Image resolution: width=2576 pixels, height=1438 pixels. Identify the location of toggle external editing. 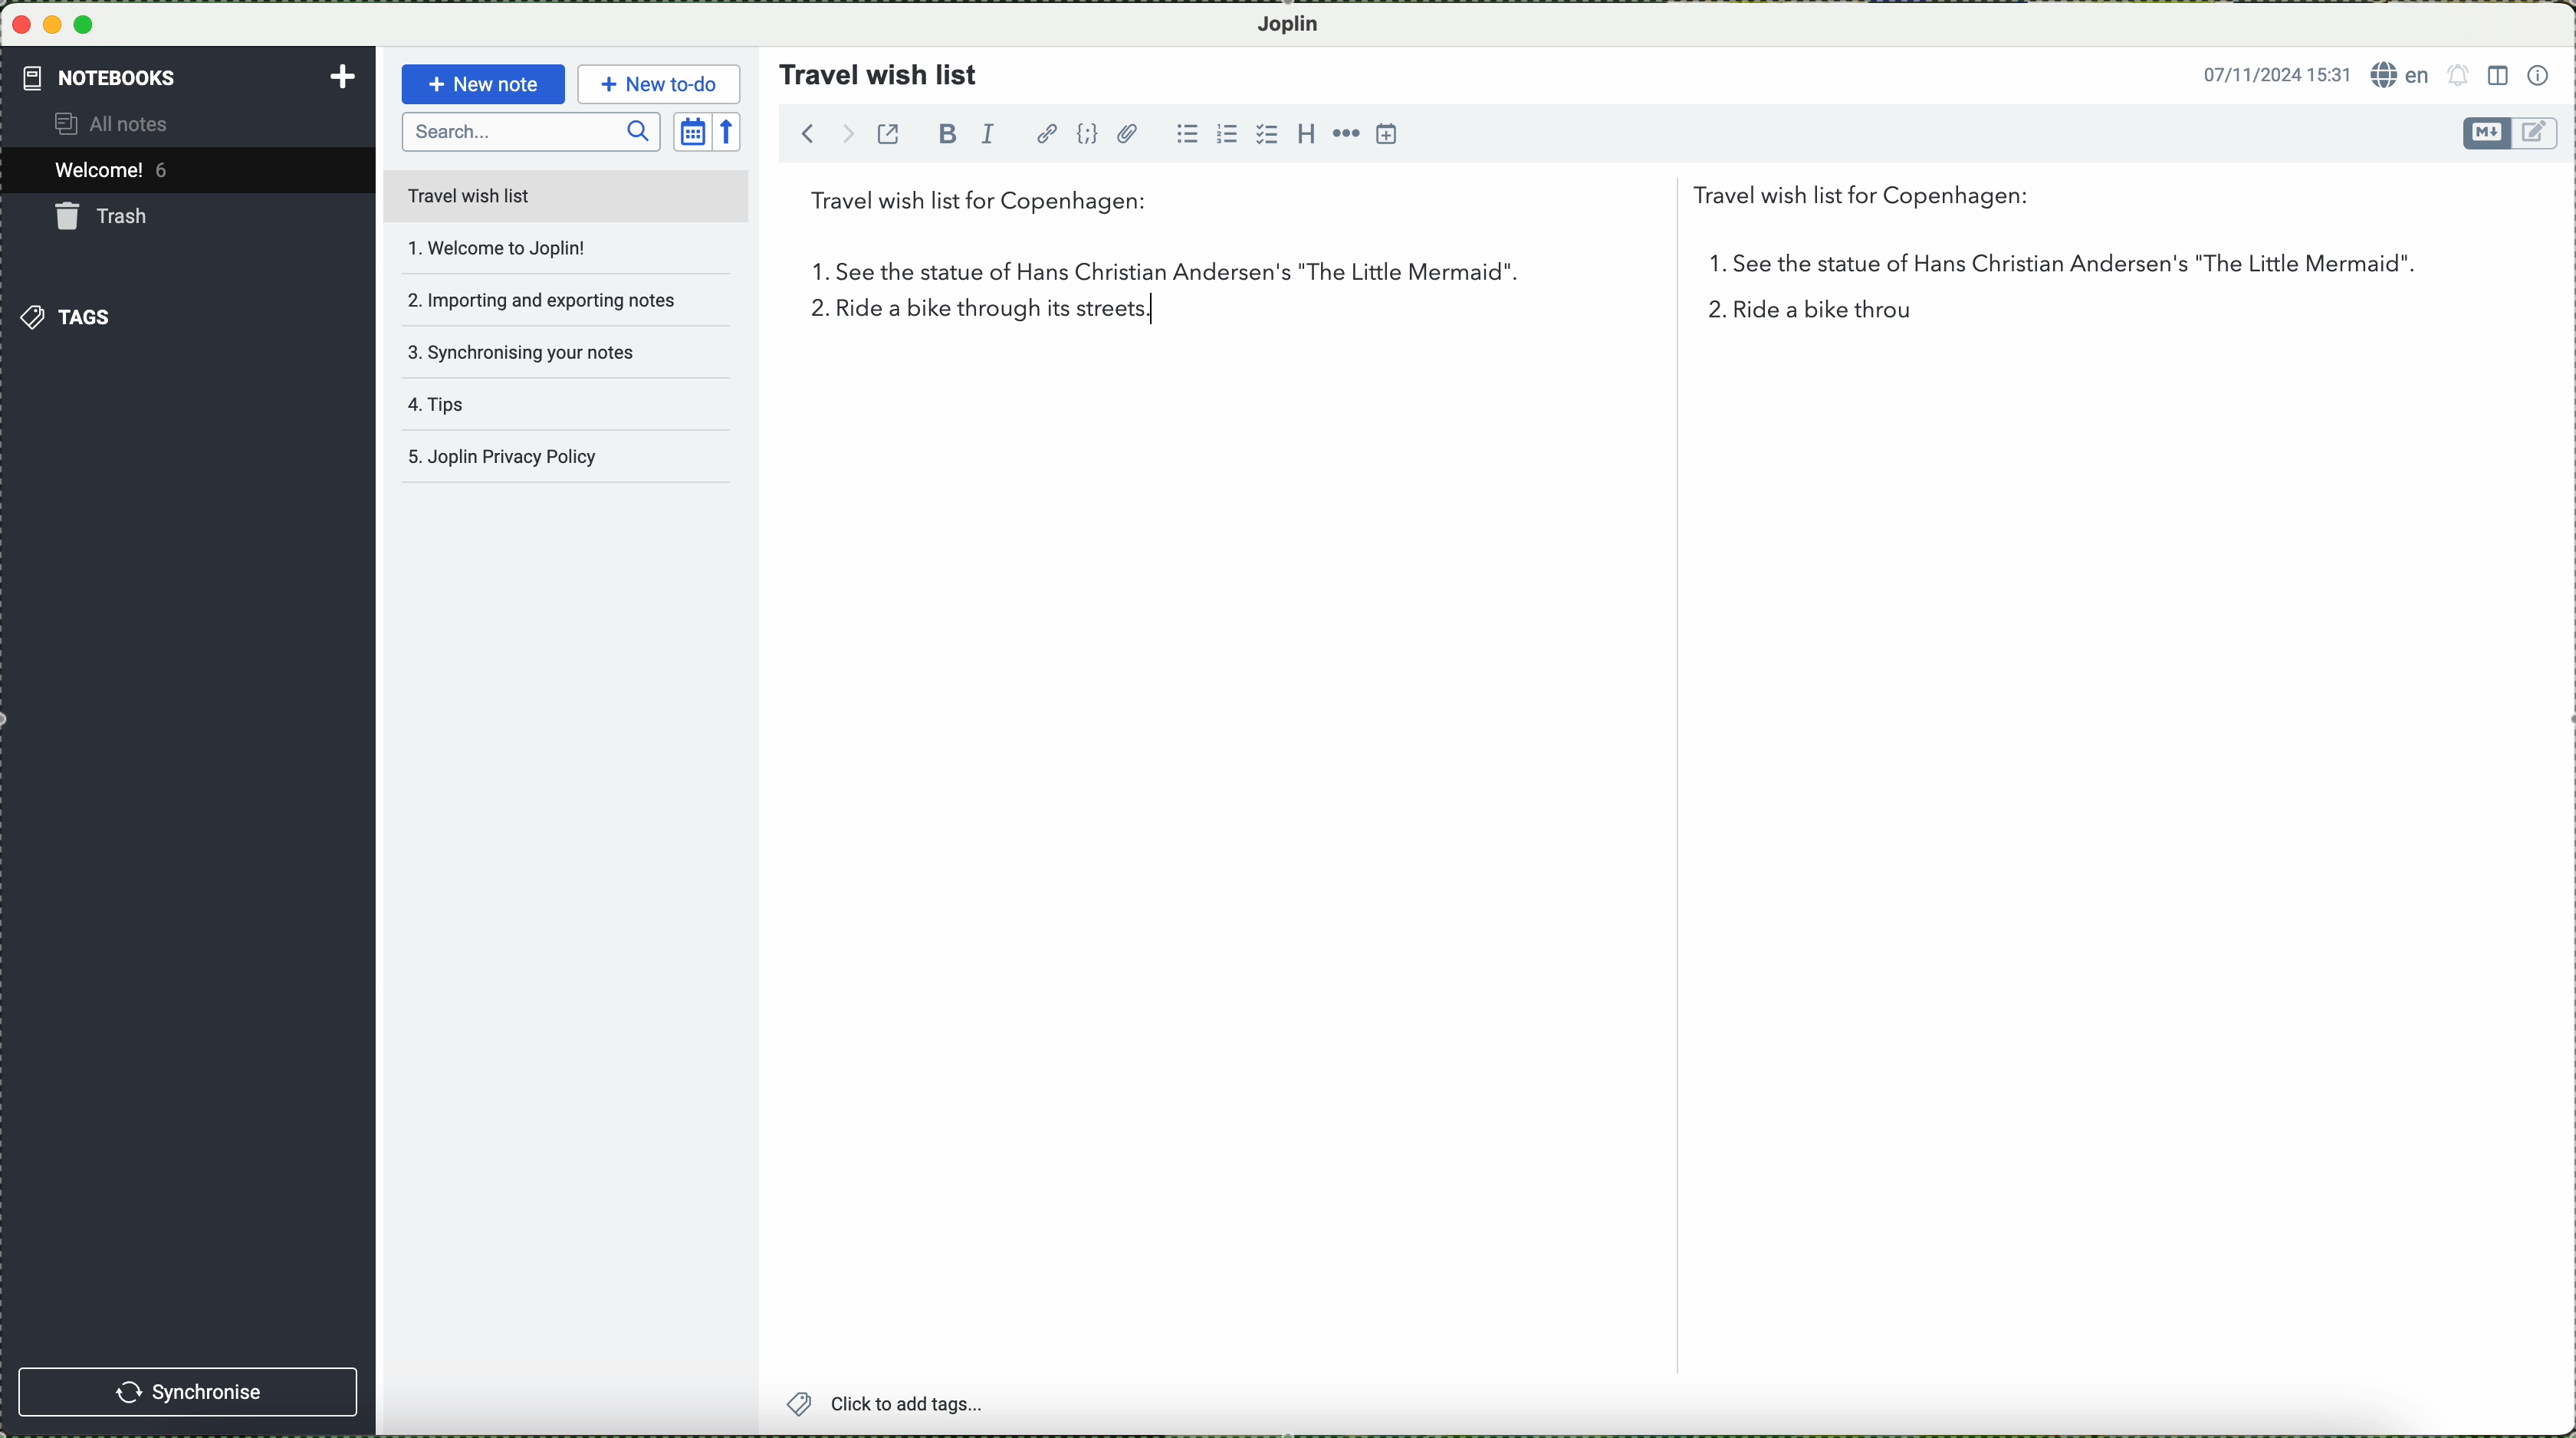
(893, 141).